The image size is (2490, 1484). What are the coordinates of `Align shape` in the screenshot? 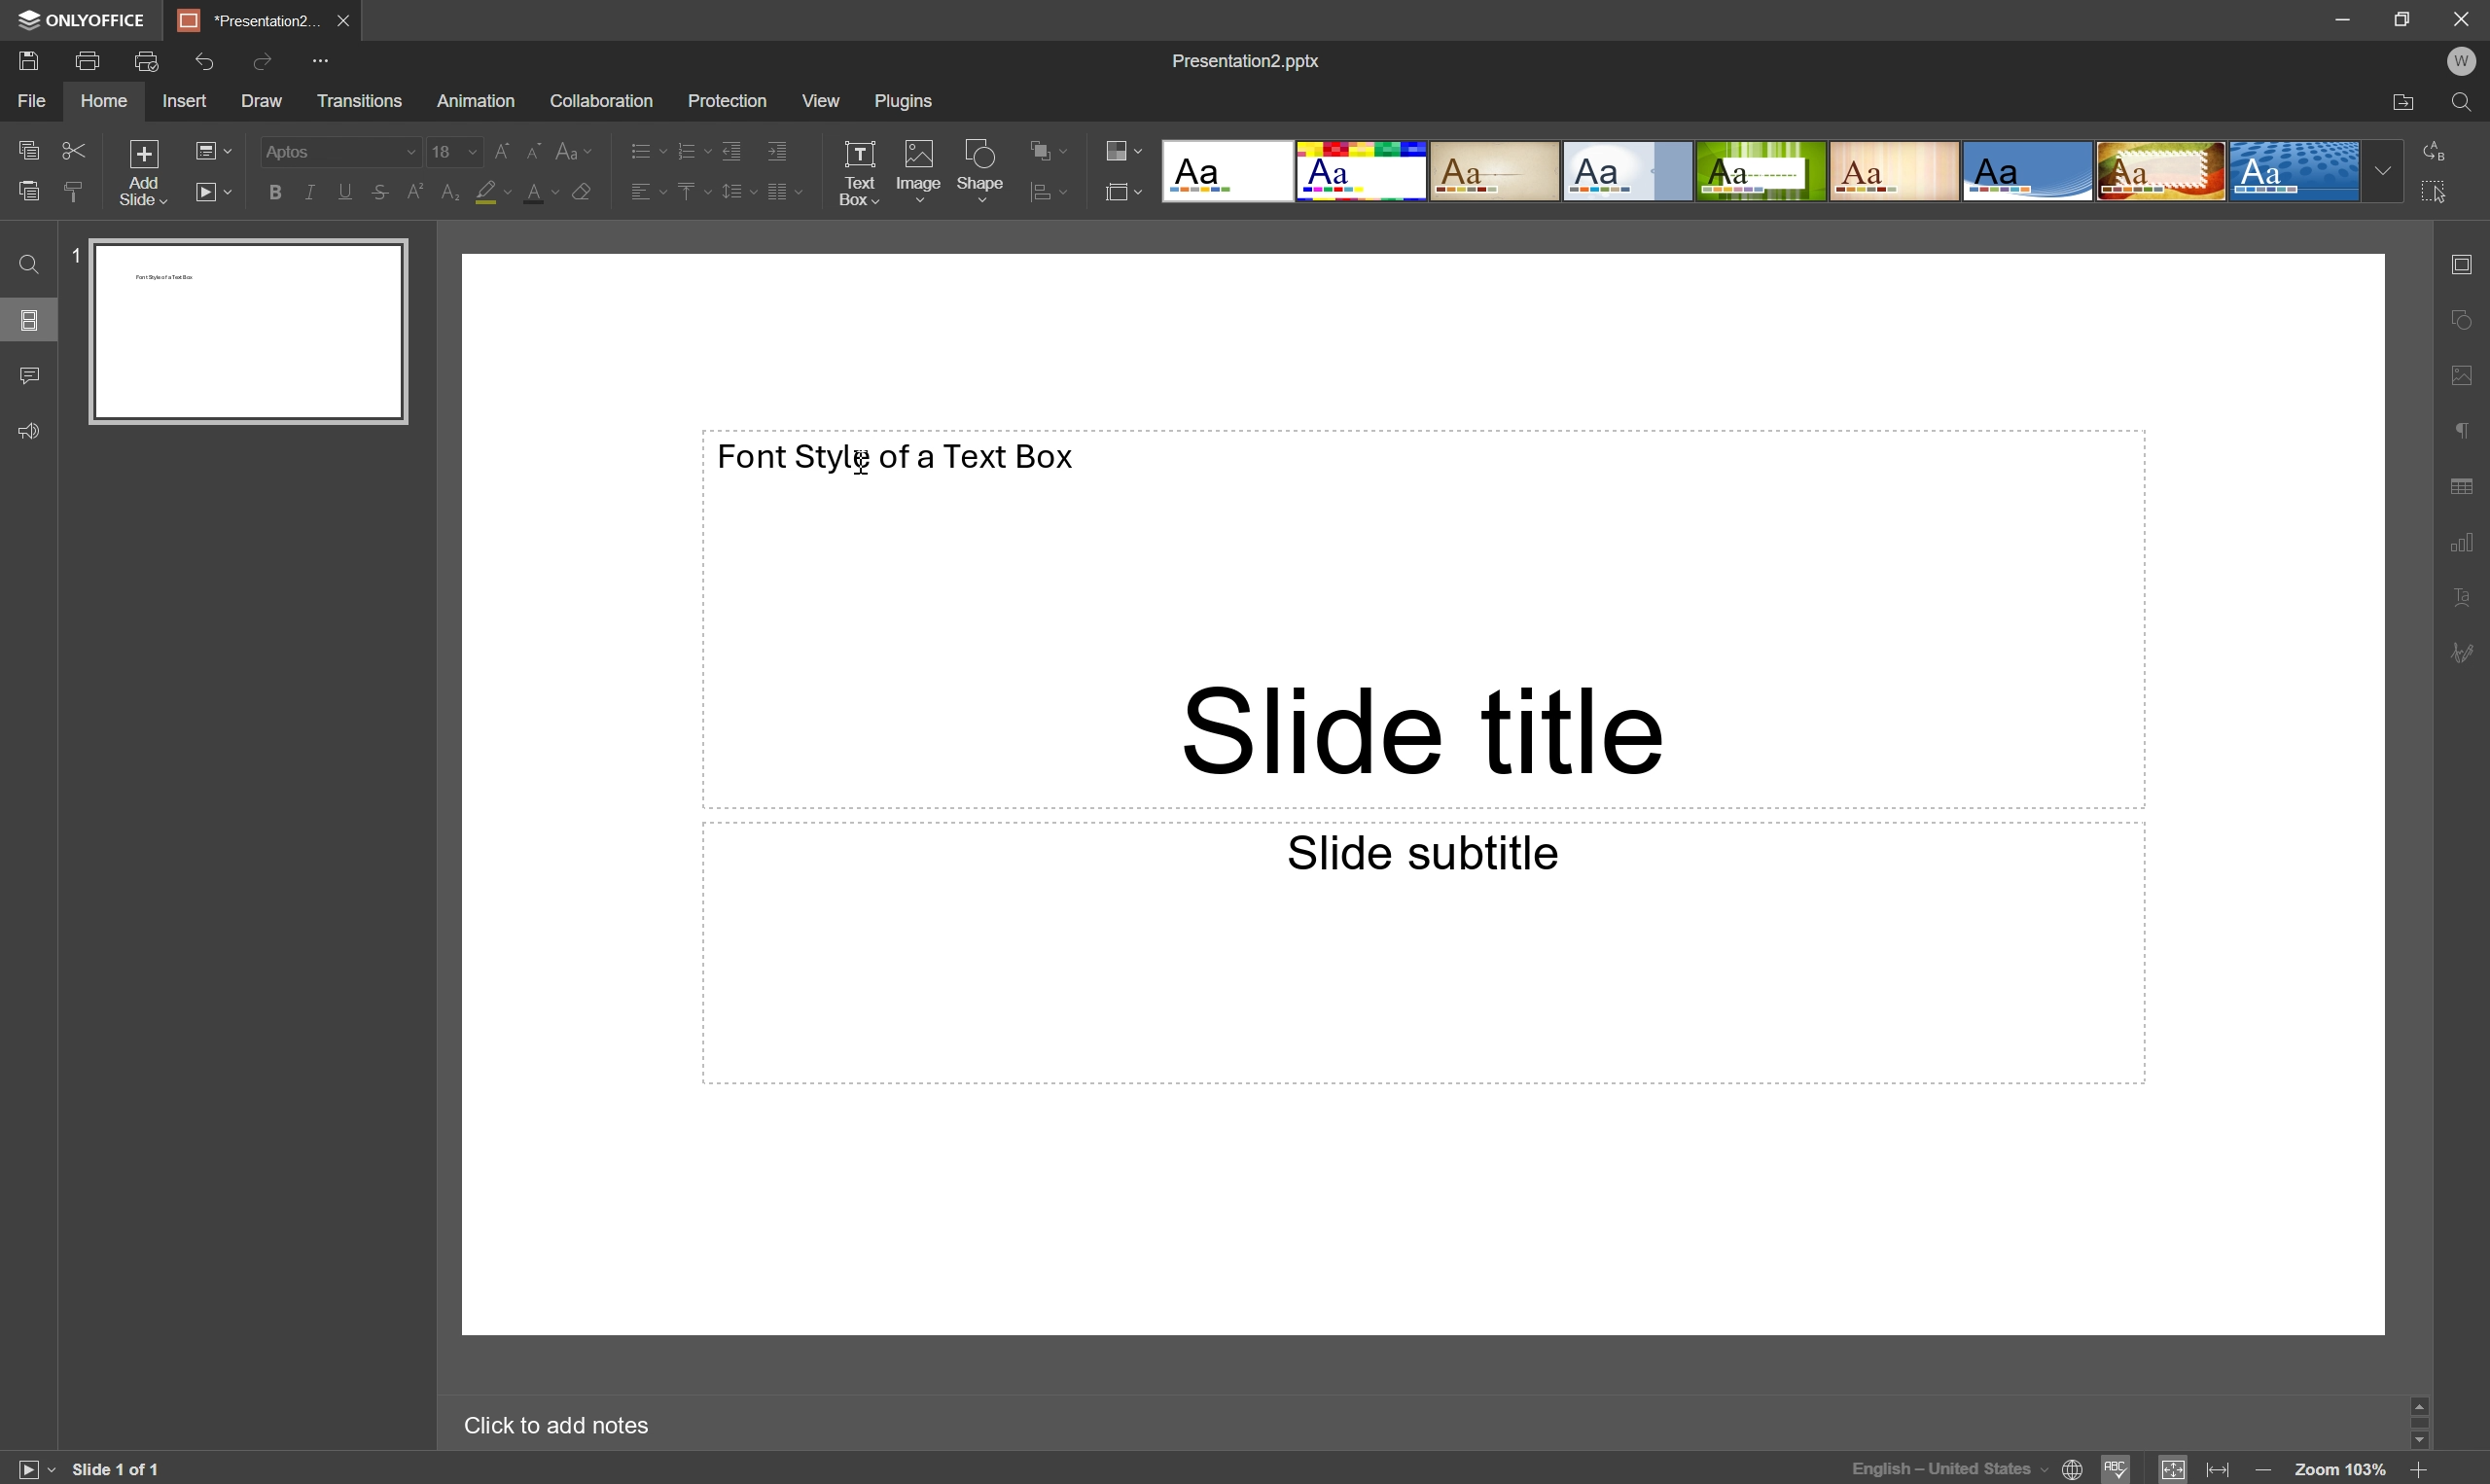 It's located at (1057, 190).